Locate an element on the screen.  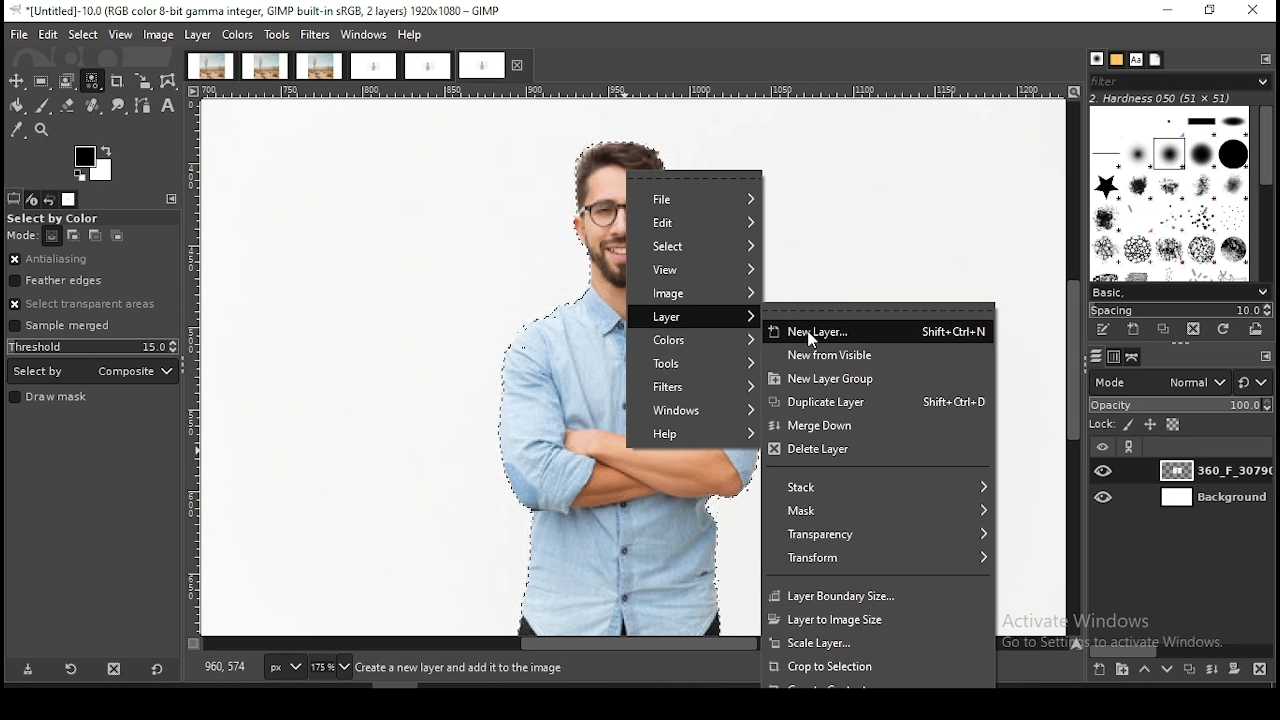
colors is located at coordinates (95, 164).